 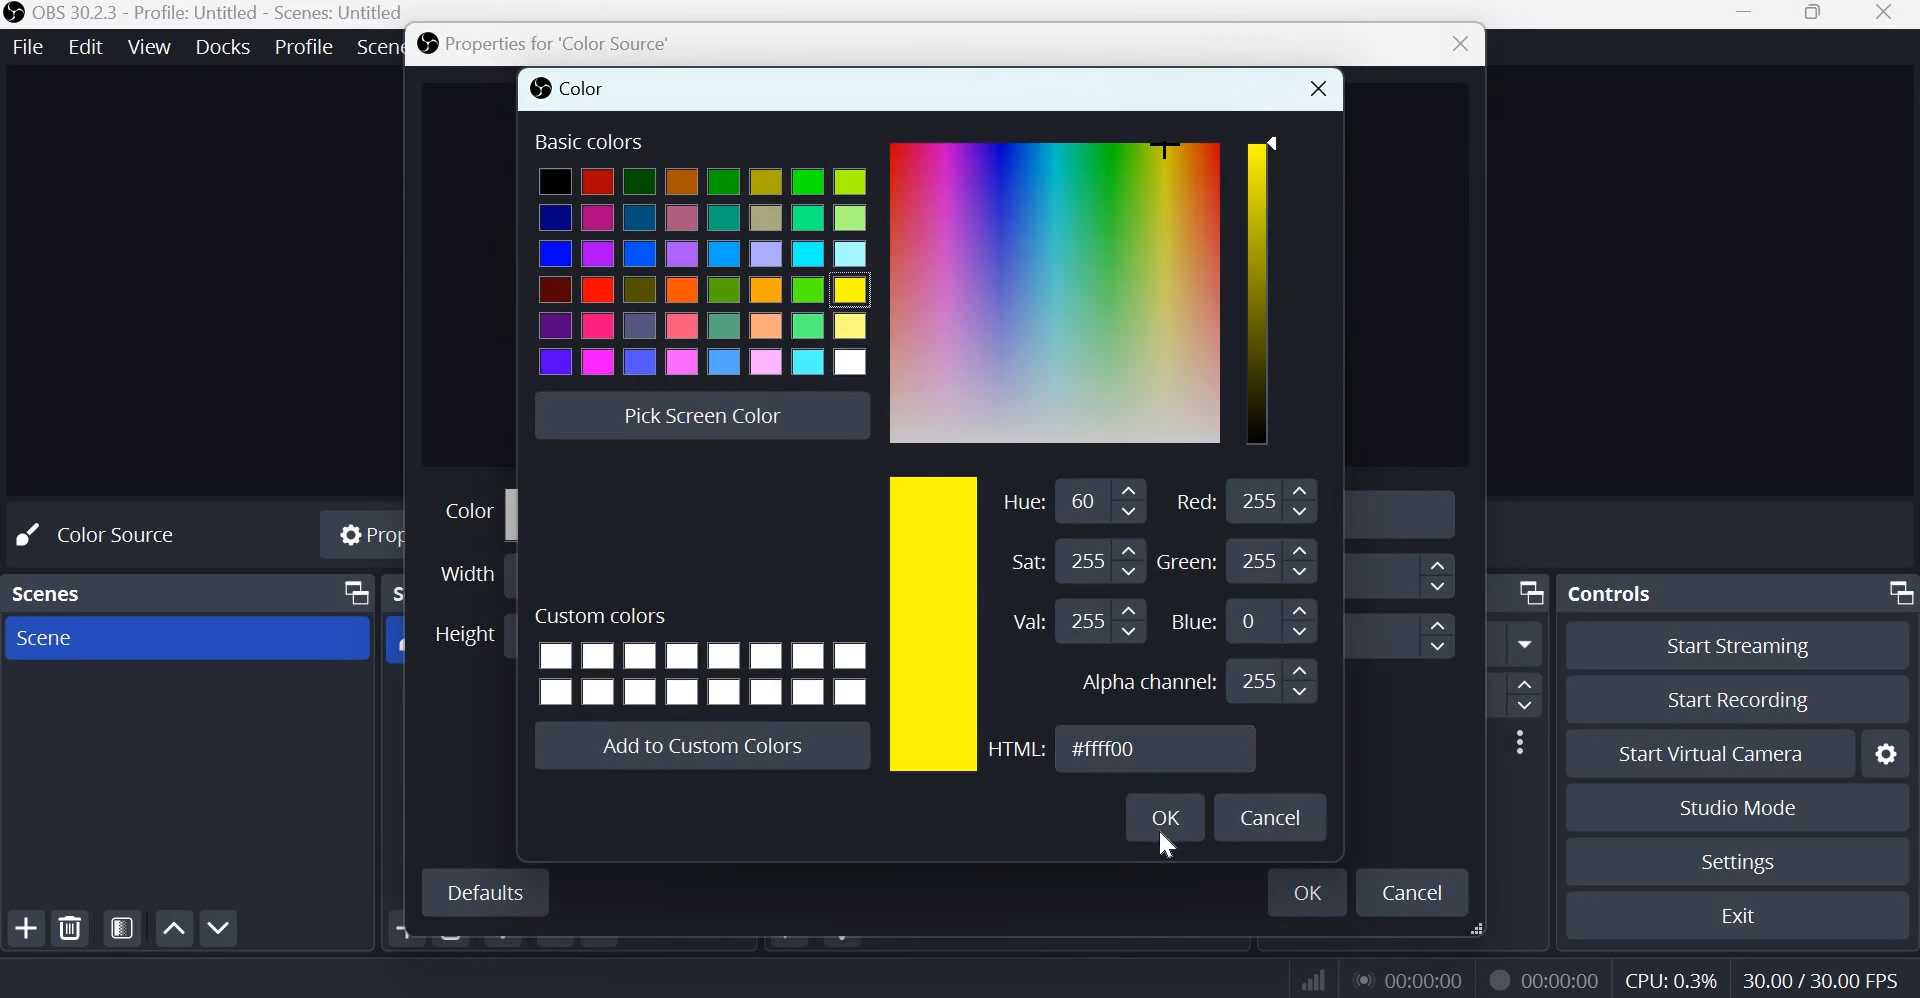 What do you see at coordinates (1309, 889) in the screenshot?
I see `ok` at bounding box center [1309, 889].